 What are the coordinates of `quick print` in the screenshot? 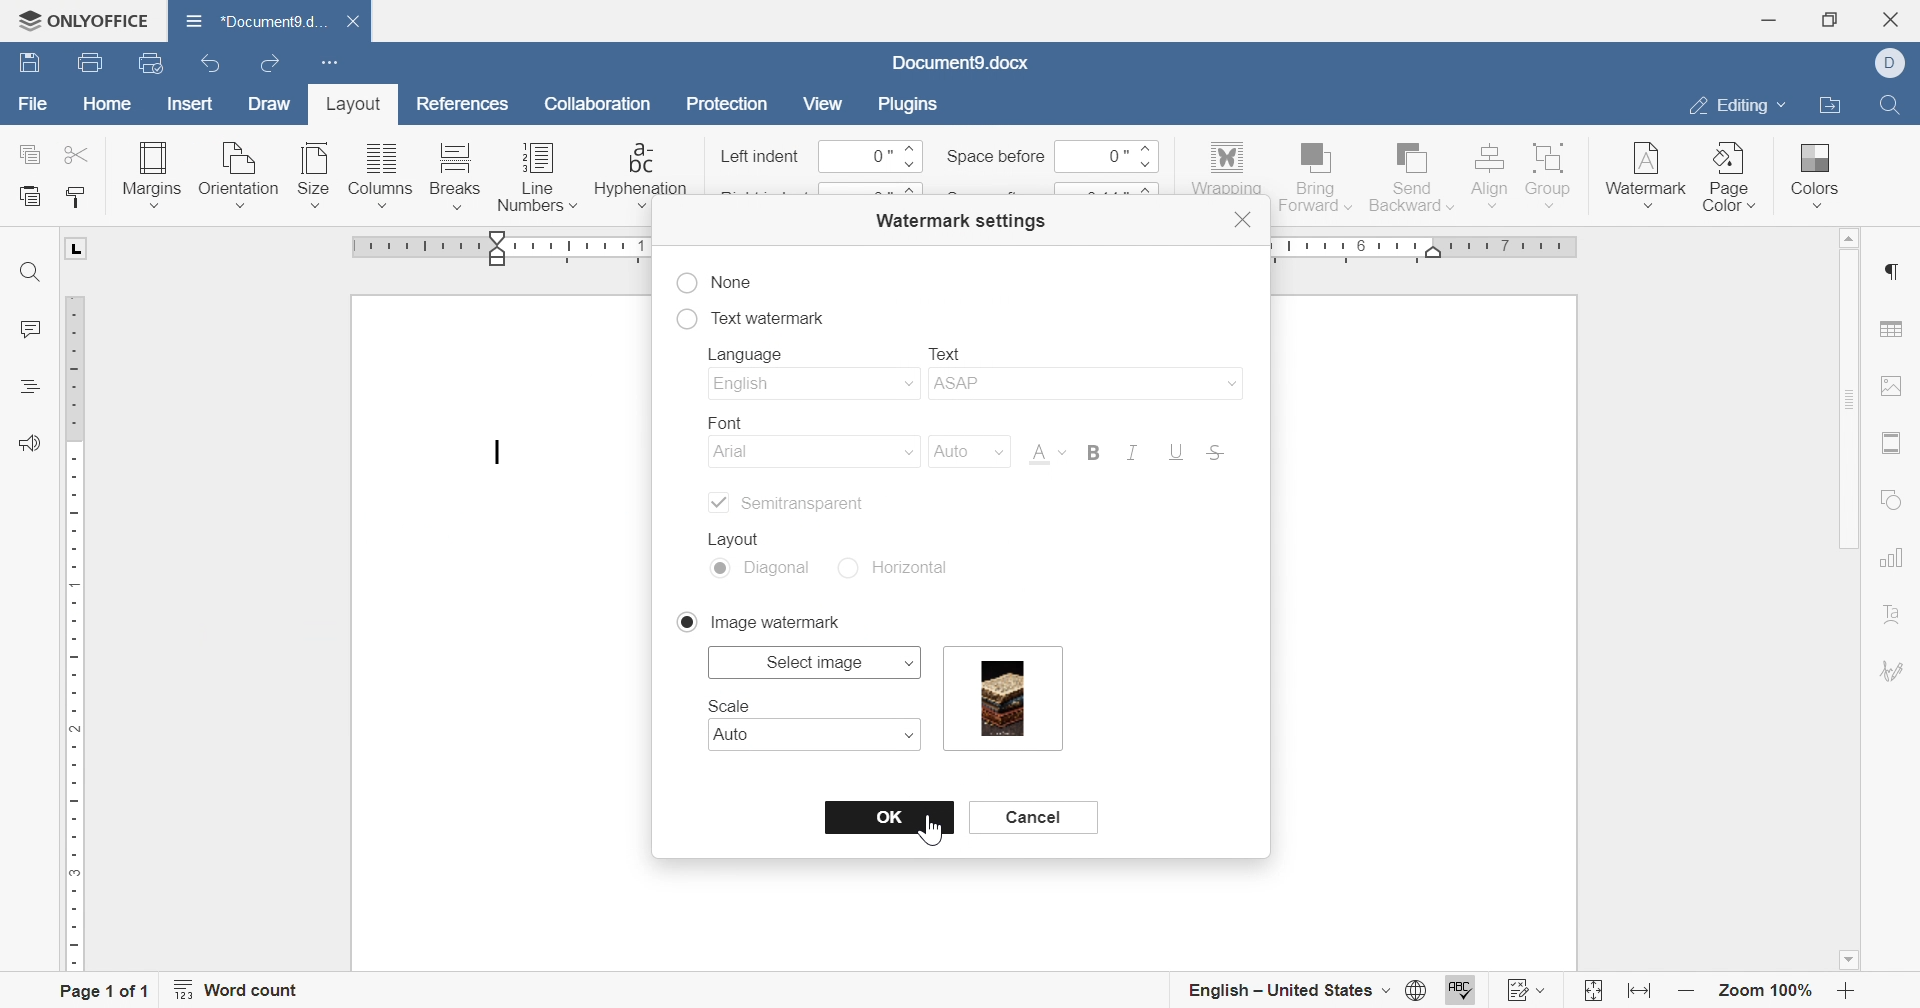 It's located at (160, 65).